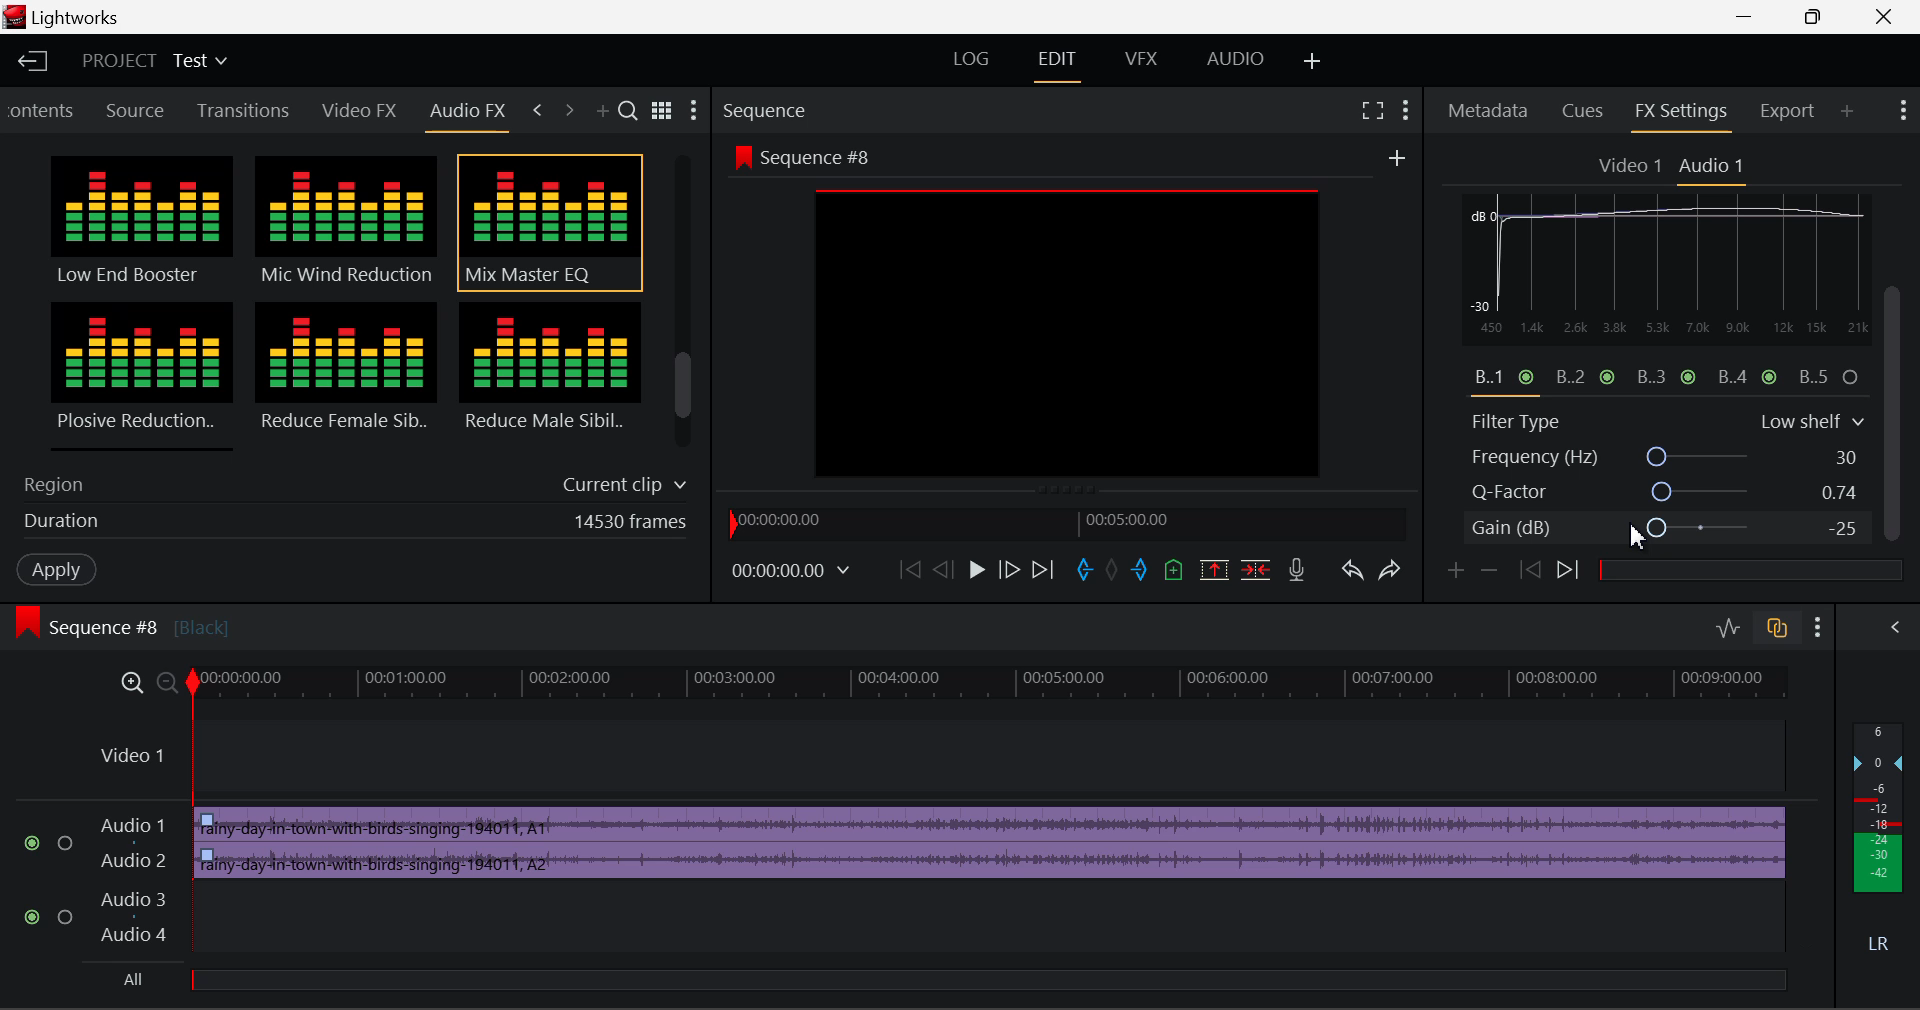  What do you see at coordinates (1489, 113) in the screenshot?
I see `Metadata` at bounding box center [1489, 113].